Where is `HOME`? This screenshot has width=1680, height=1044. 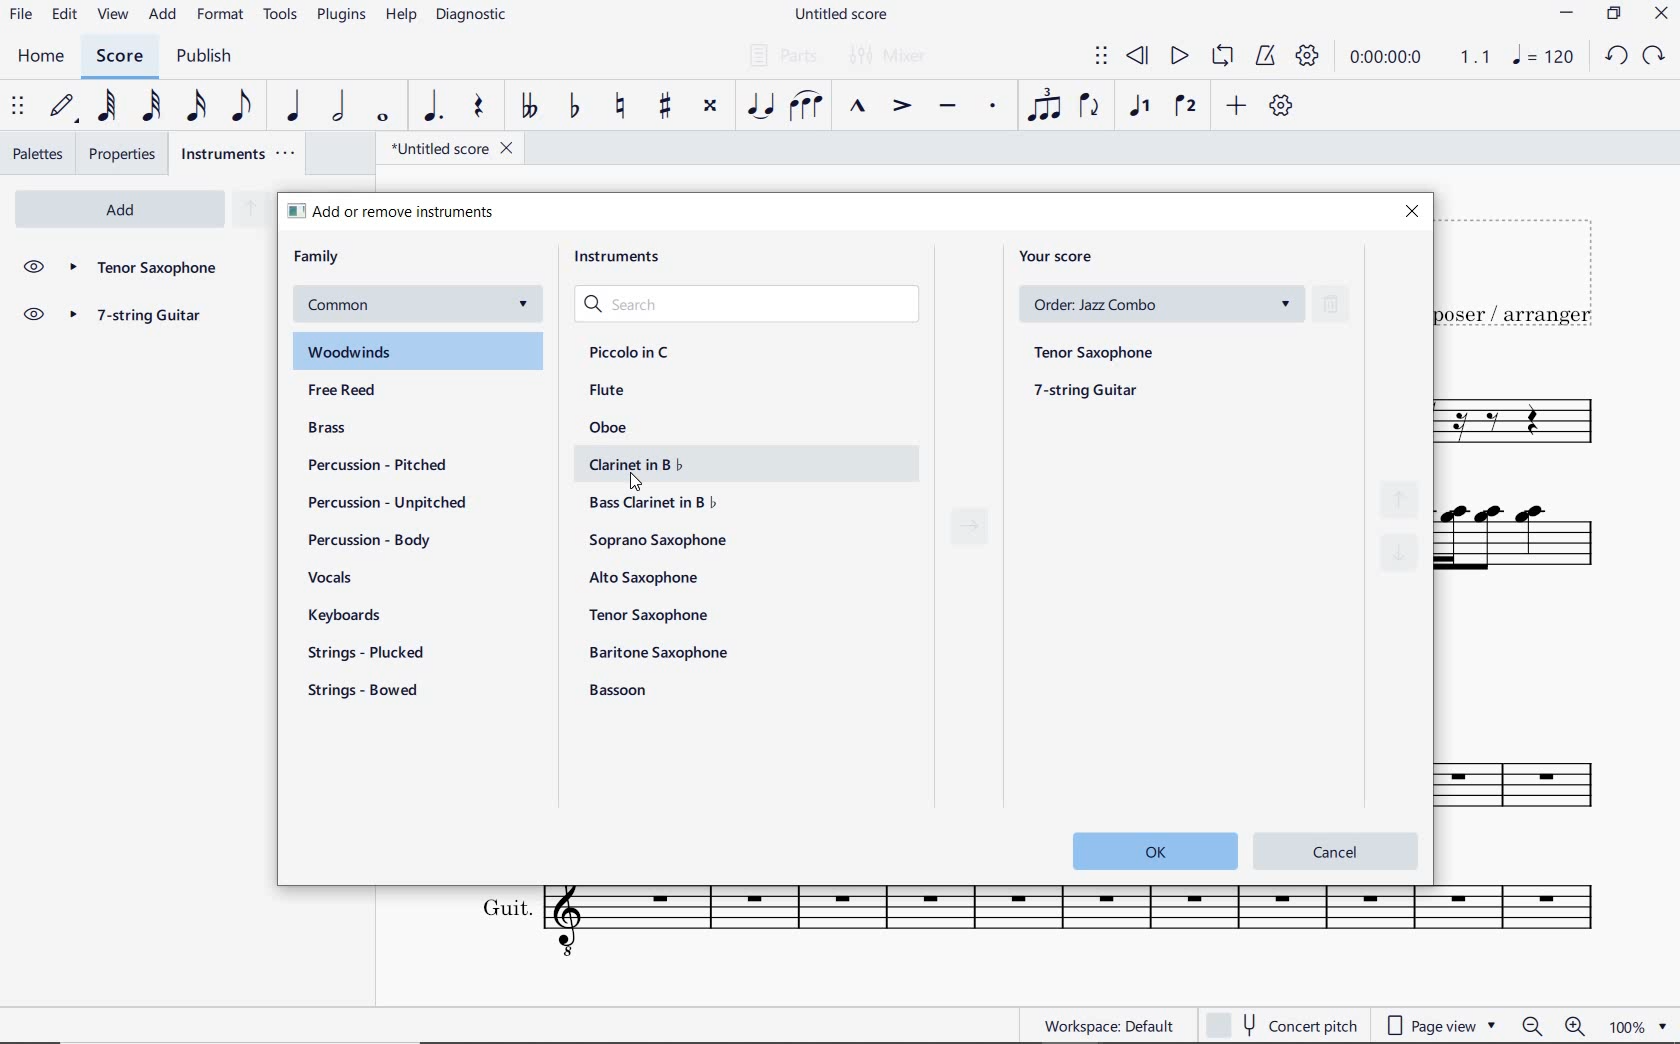 HOME is located at coordinates (42, 58).